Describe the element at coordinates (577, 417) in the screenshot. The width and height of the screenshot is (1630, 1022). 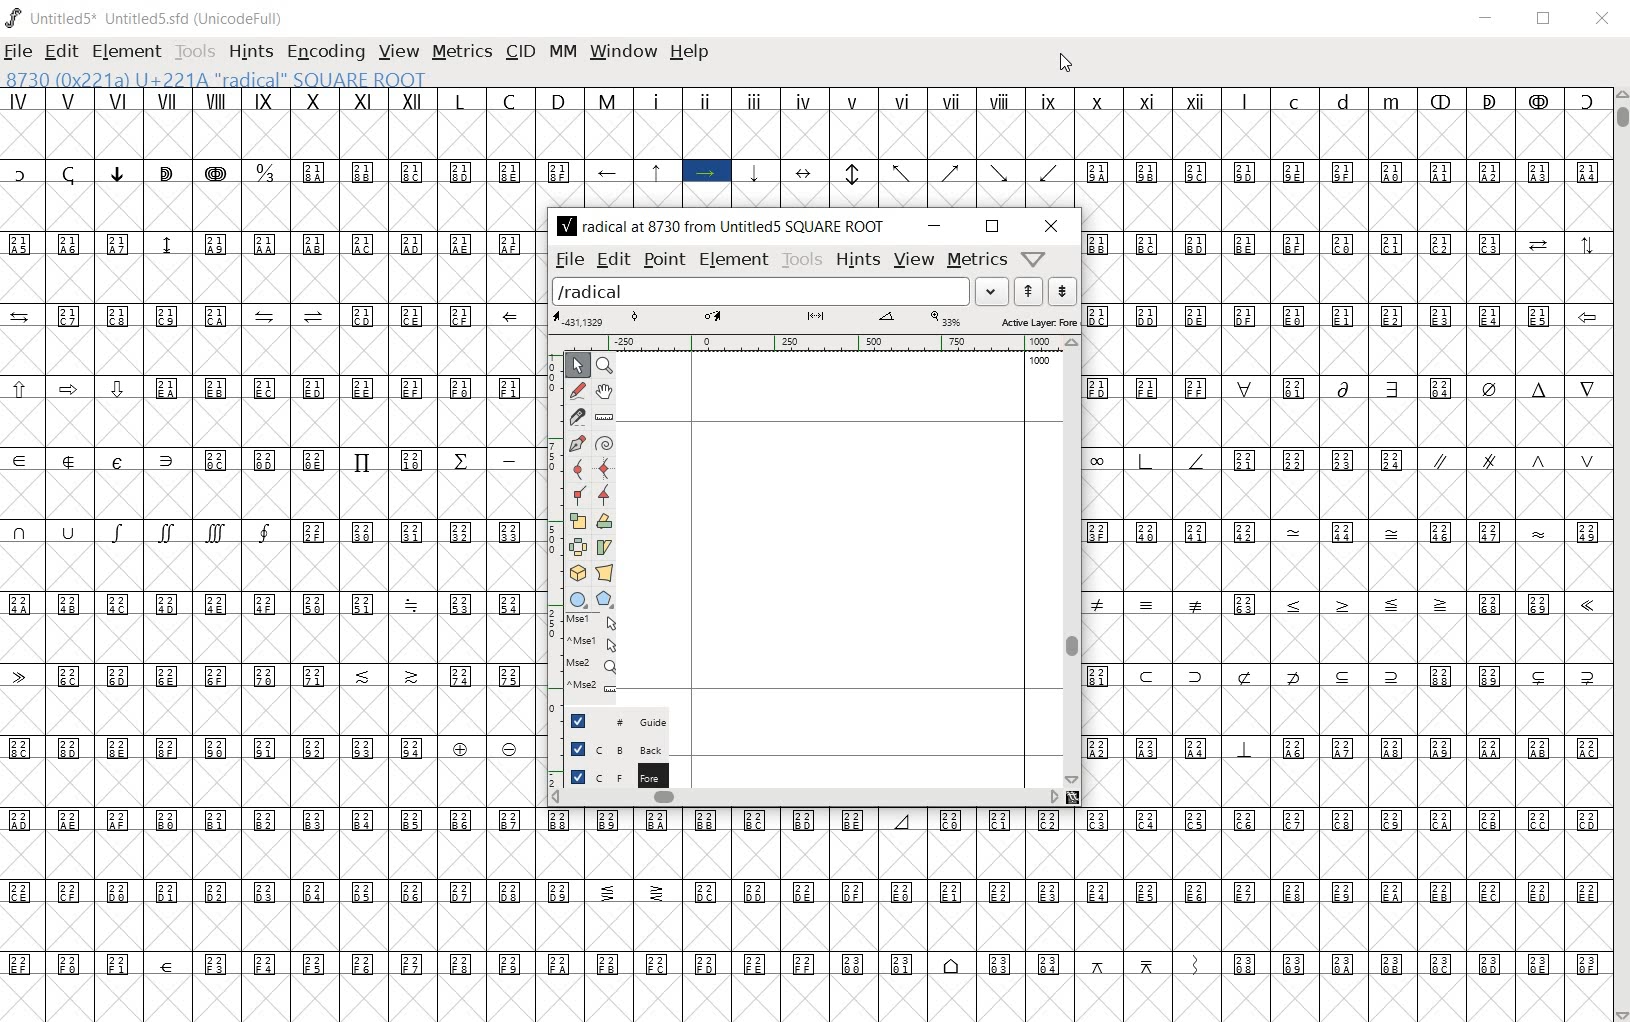
I see `cut splines in two` at that location.